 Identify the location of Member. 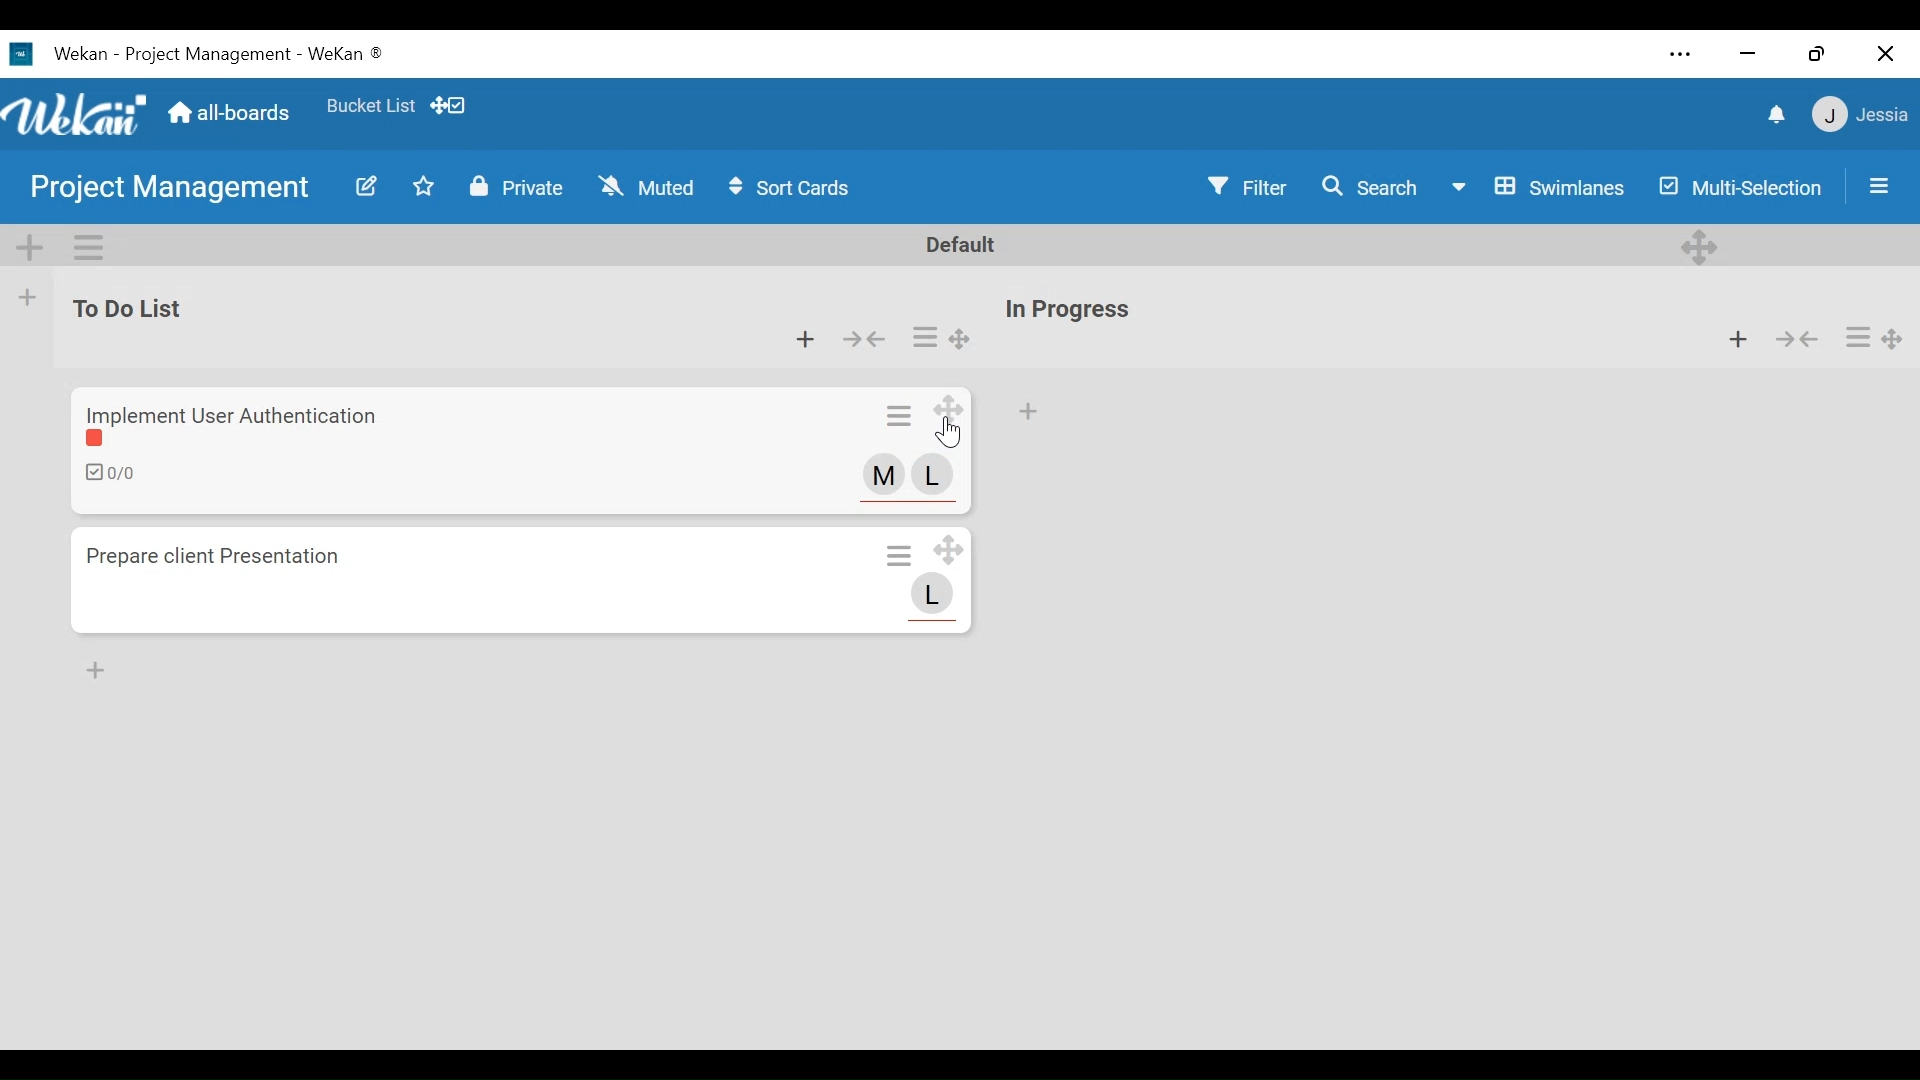
(935, 596).